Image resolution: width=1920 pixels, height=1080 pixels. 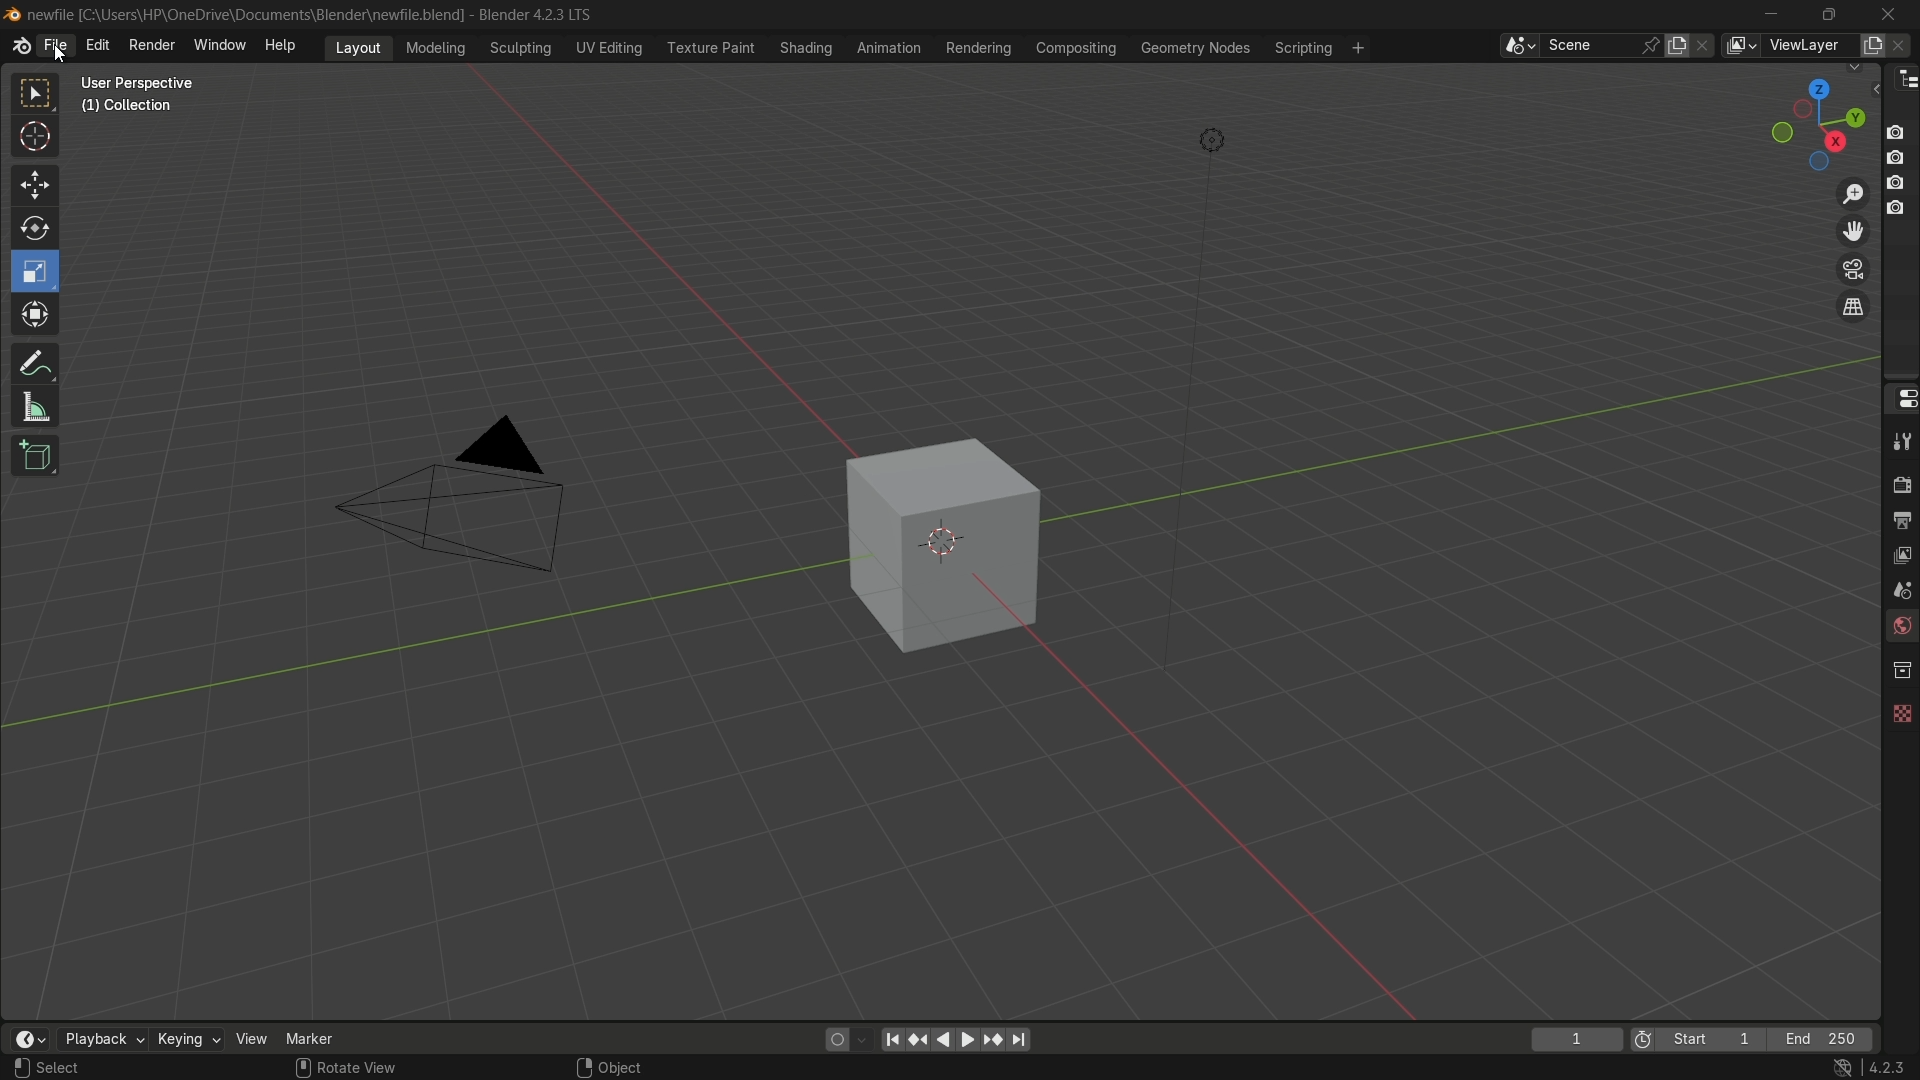 I want to click on render menu, so click(x=152, y=43).